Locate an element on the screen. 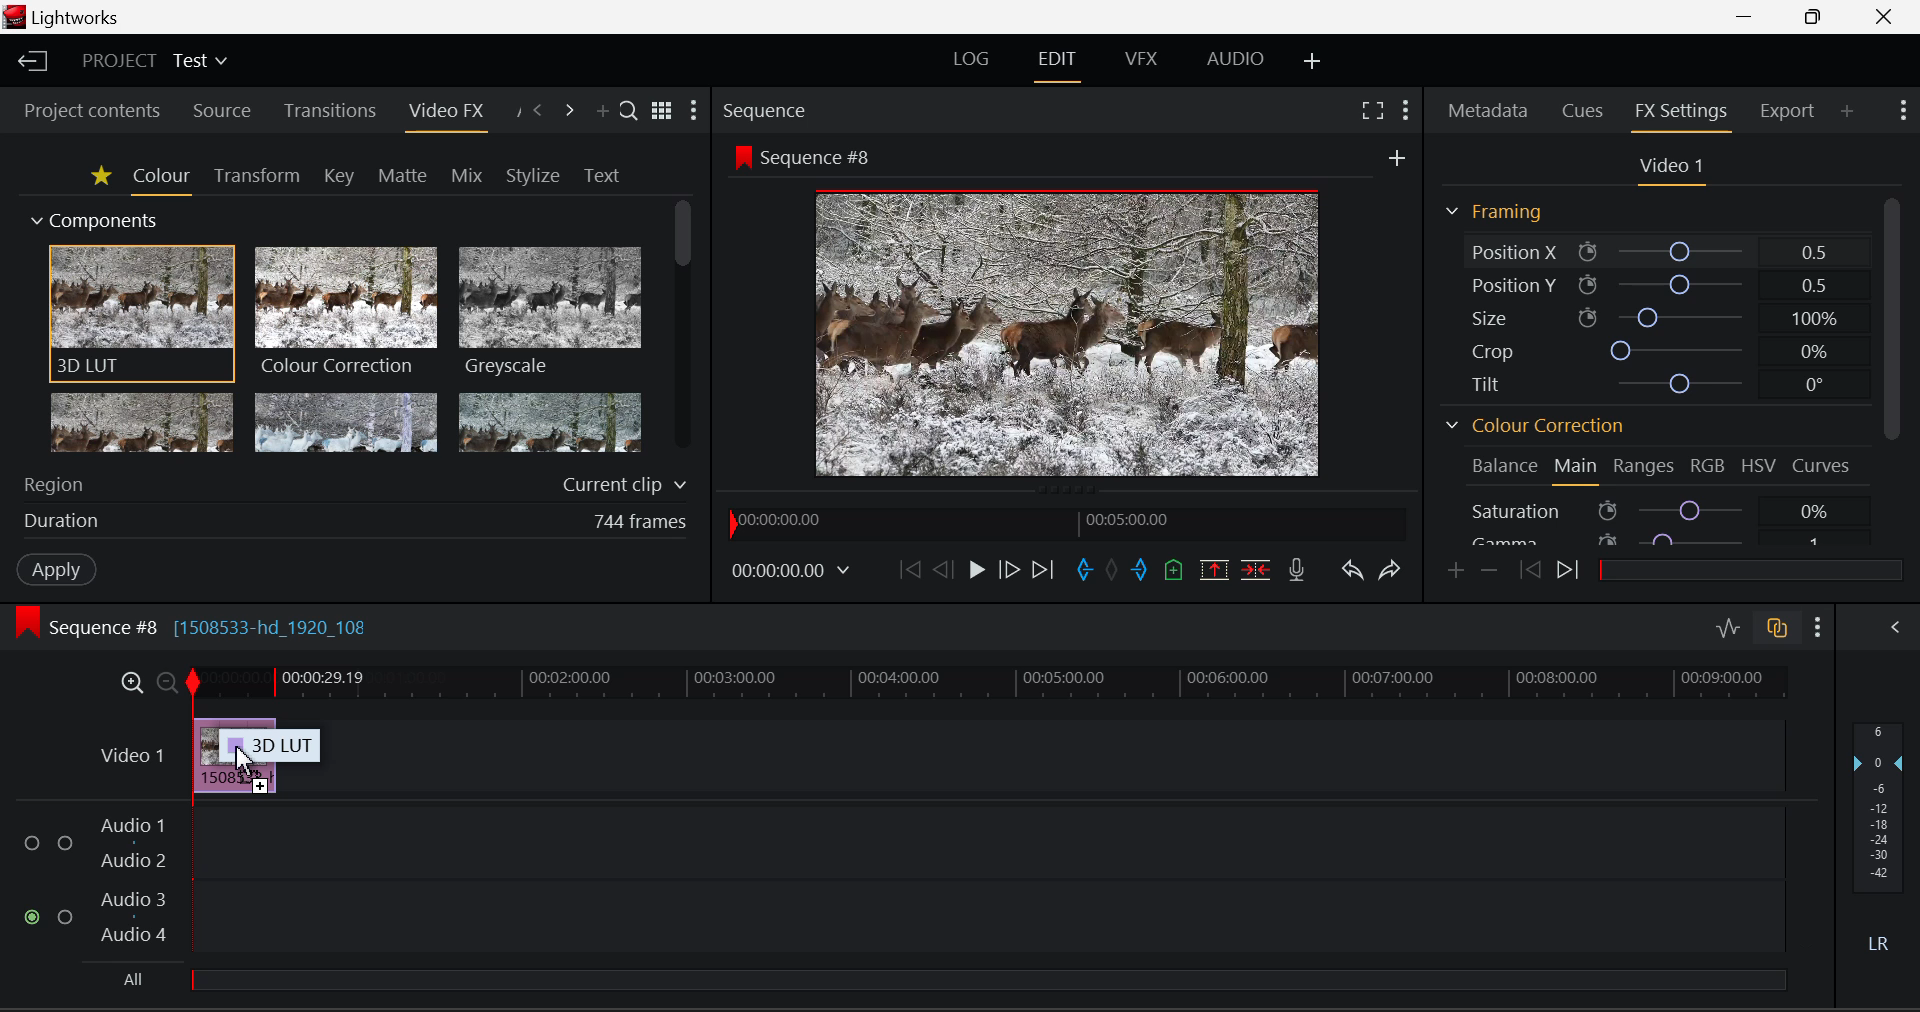 The image size is (1920, 1012). Go Forward is located at coordinates (1010, 573).